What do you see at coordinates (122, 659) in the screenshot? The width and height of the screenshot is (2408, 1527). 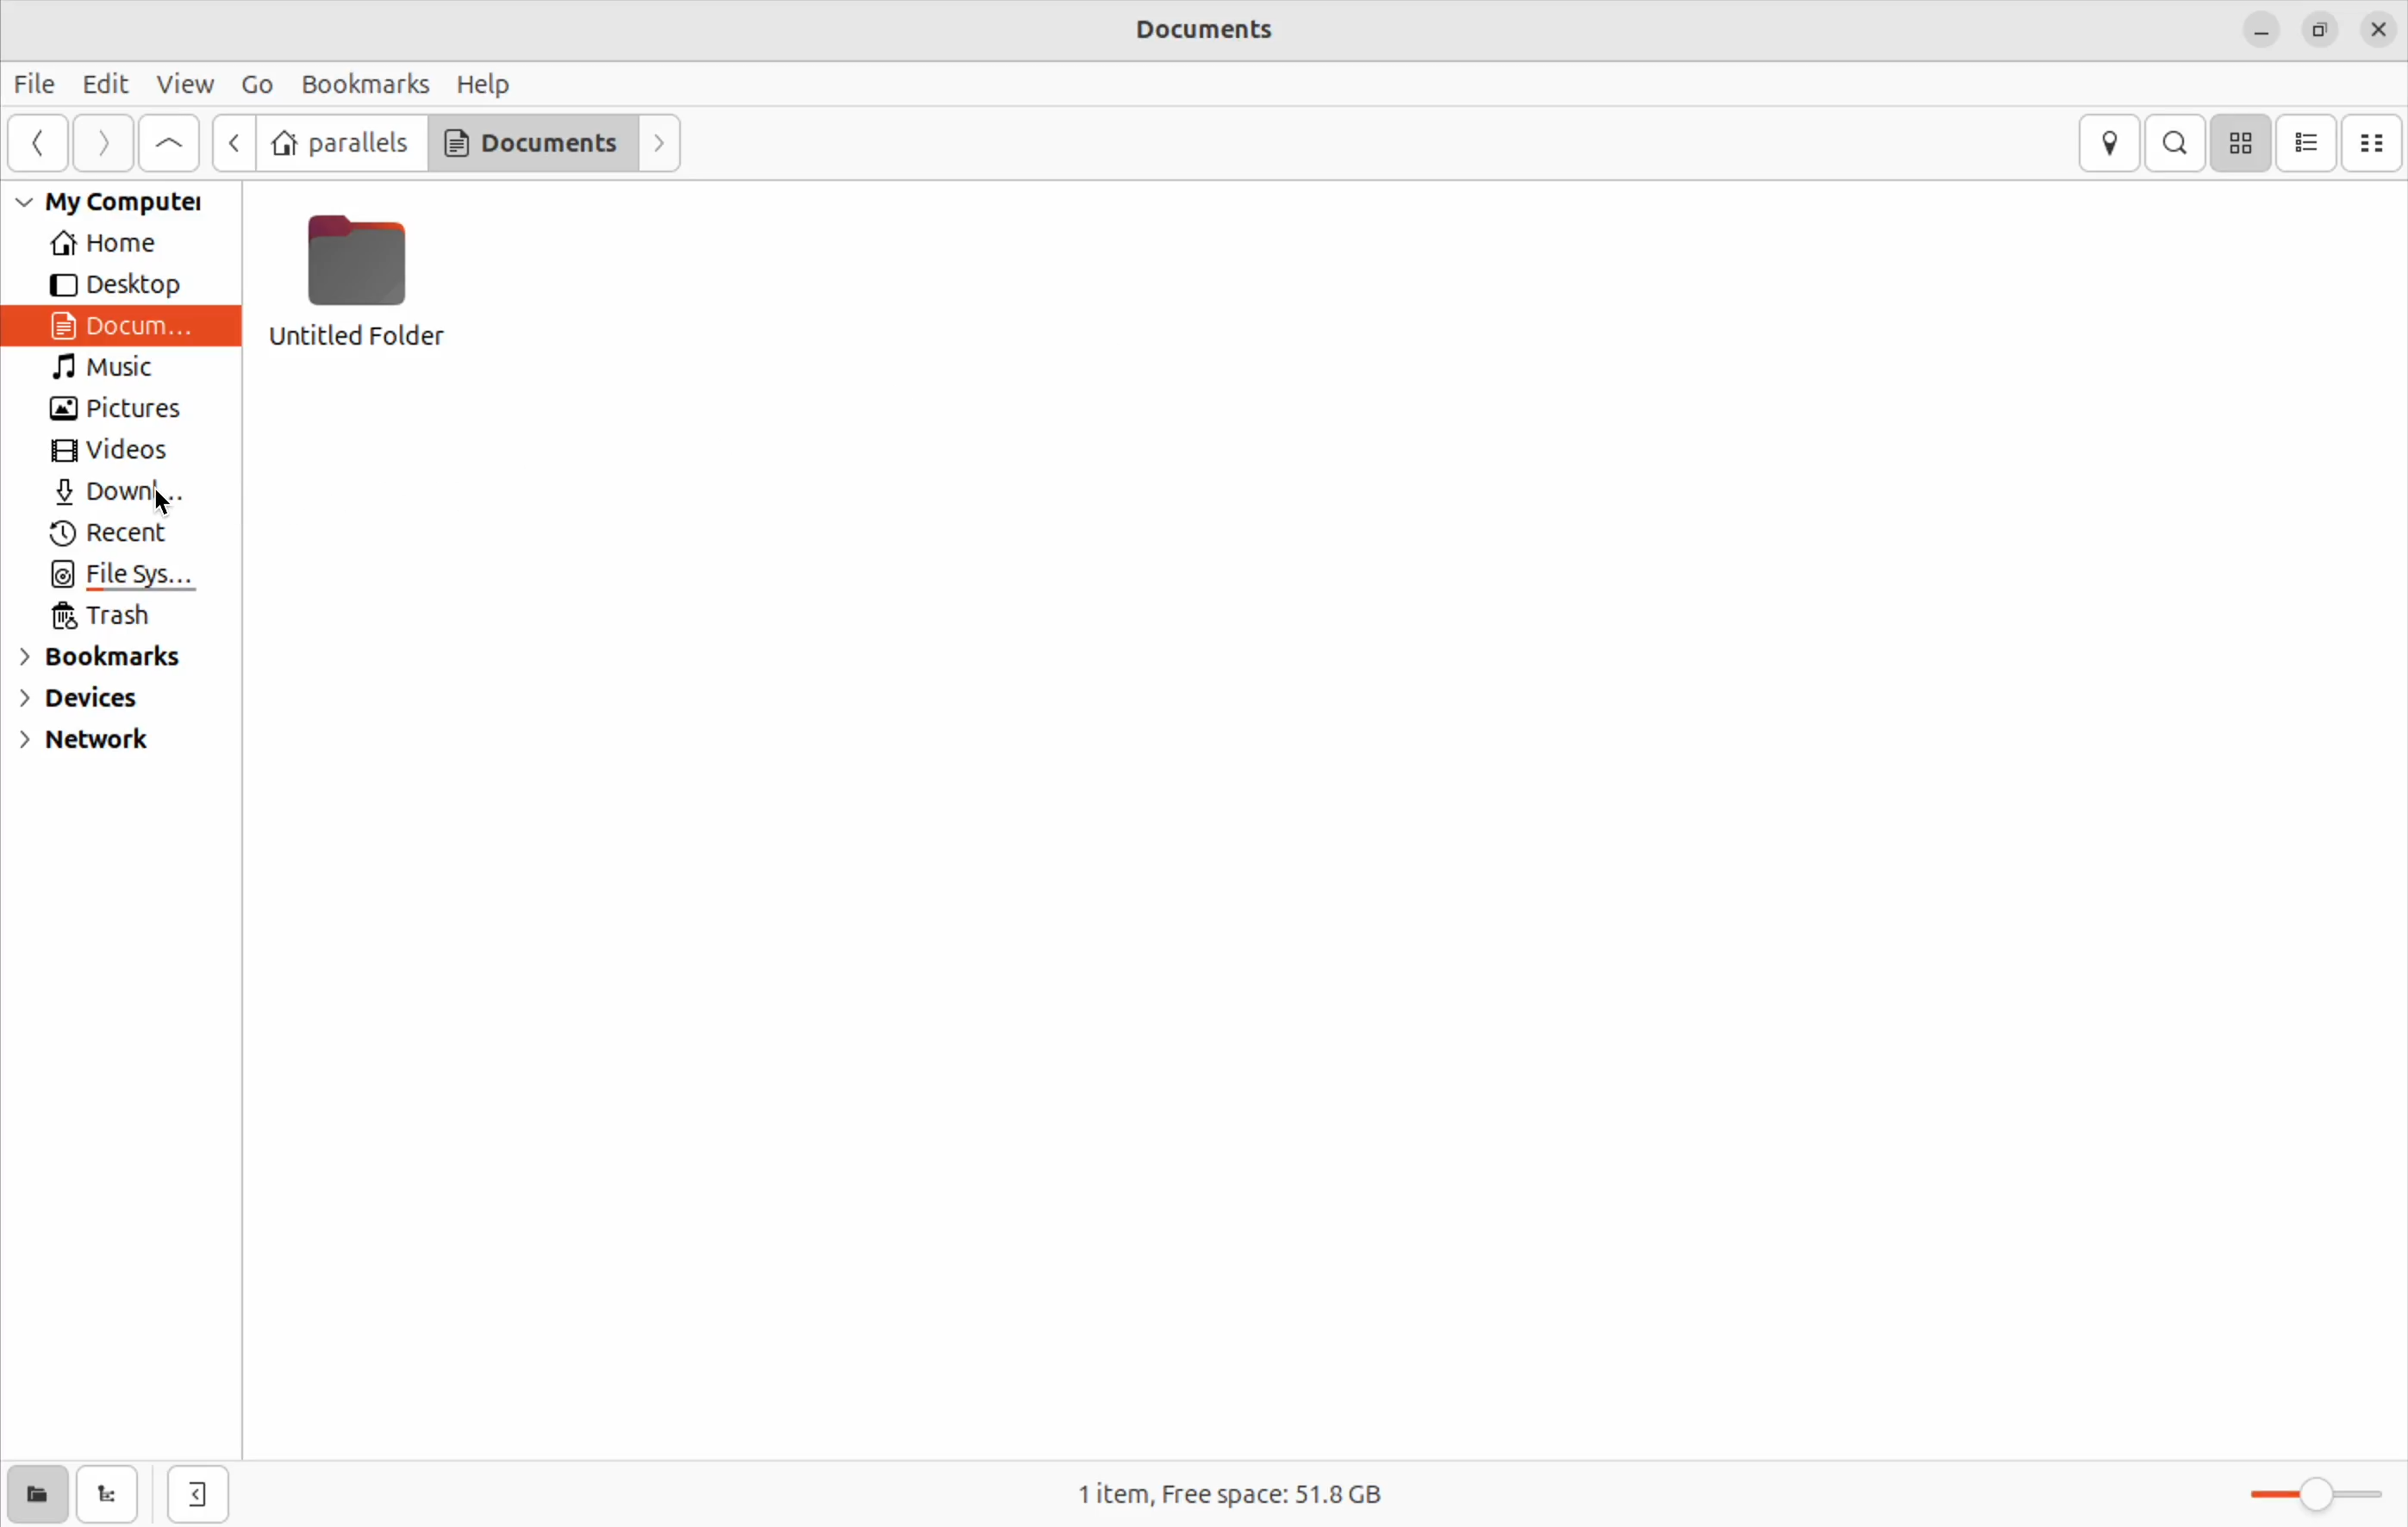 I see `bookmarks` at bounding box center [122, 659].